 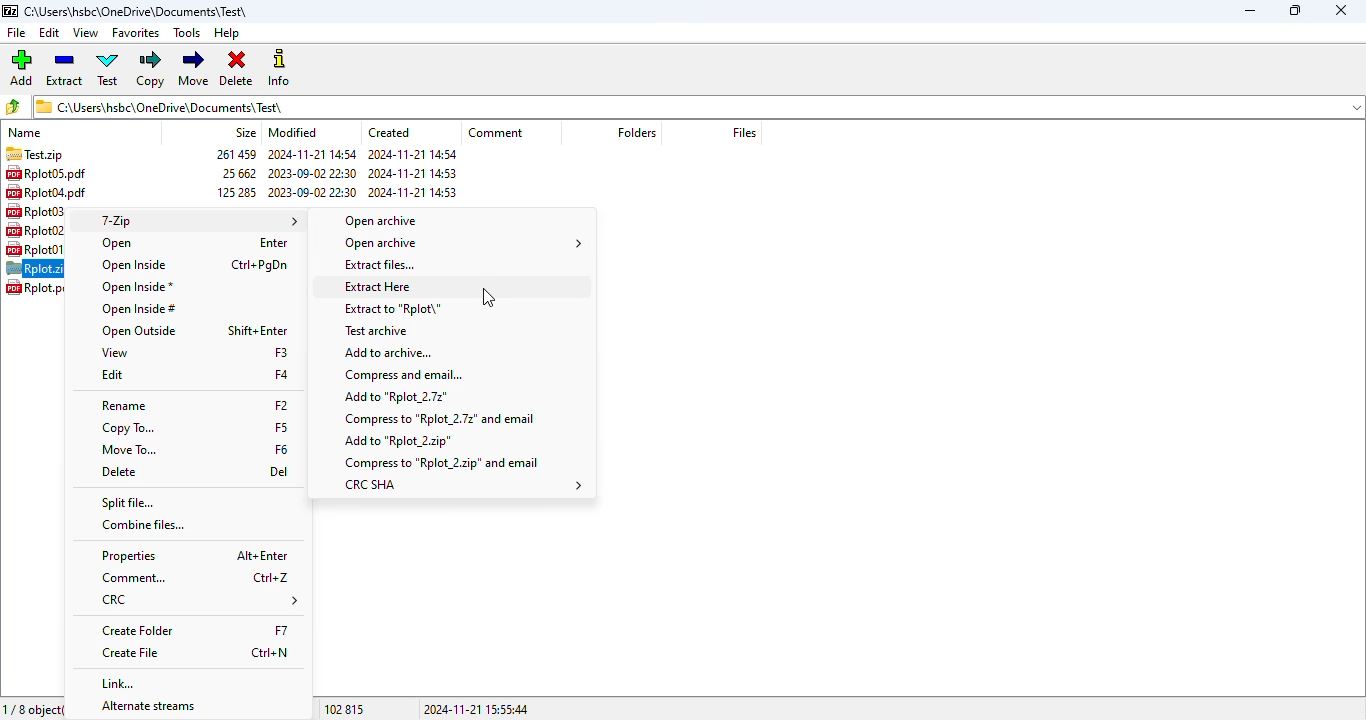 What do you see at coordinates (279, 473) in the screenshot?
I see `shortcut for delete` at bounding box center [279, 473].